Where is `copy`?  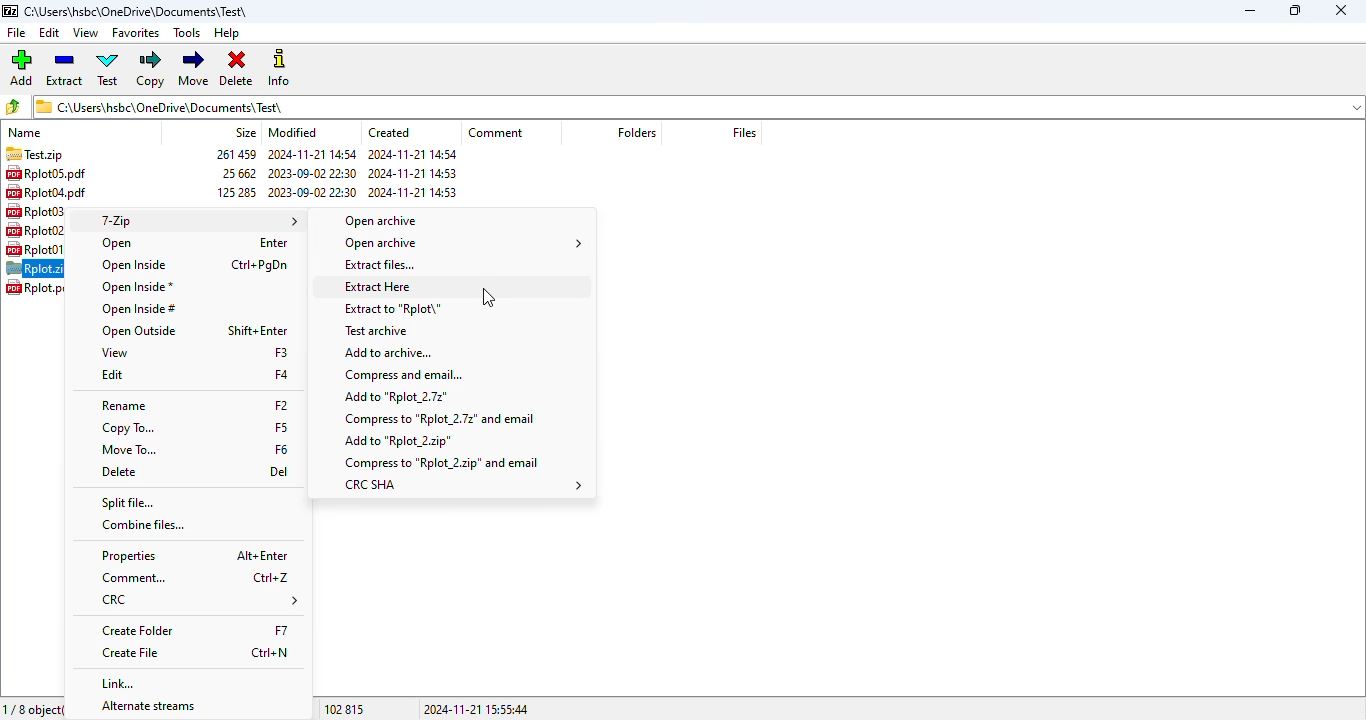 copy is located at coordinates (150, 68).